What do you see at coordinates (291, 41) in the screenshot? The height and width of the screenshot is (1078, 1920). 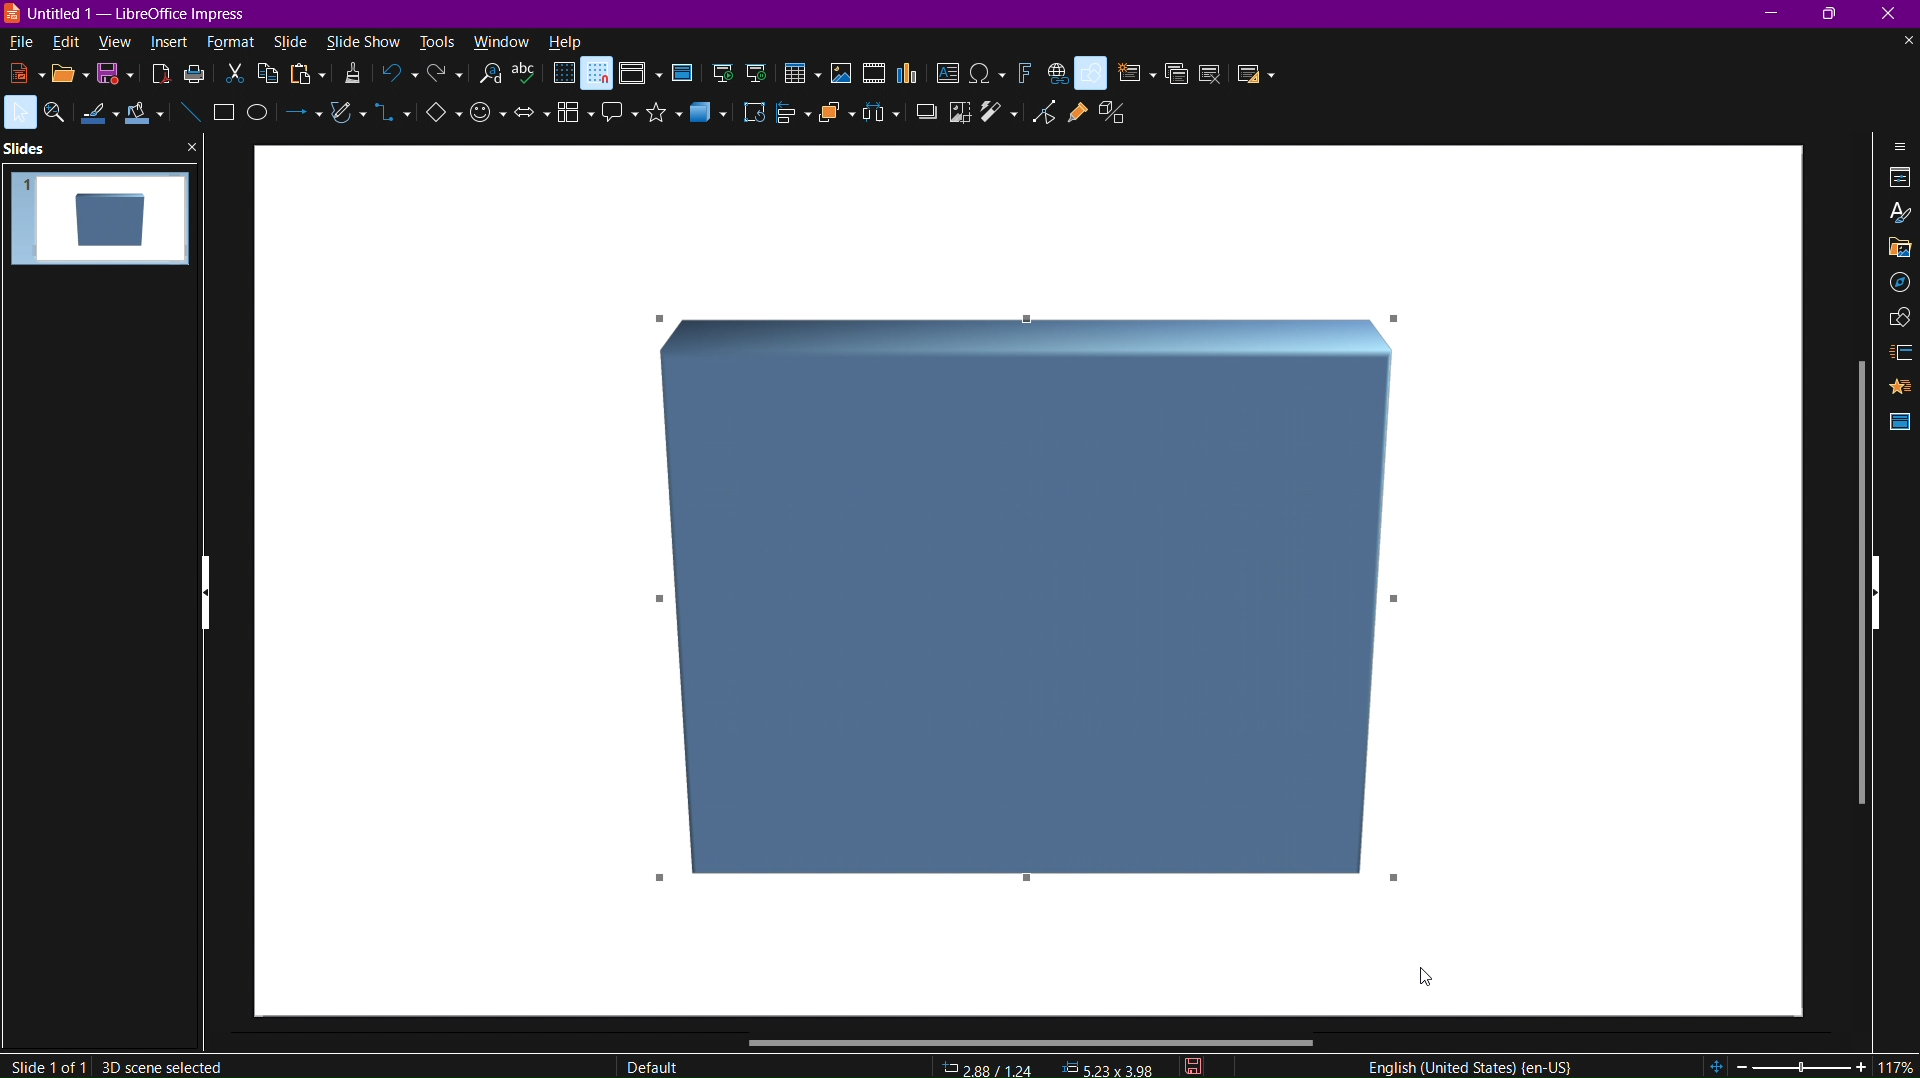 I see `slide` at bounding box center [291, 41].